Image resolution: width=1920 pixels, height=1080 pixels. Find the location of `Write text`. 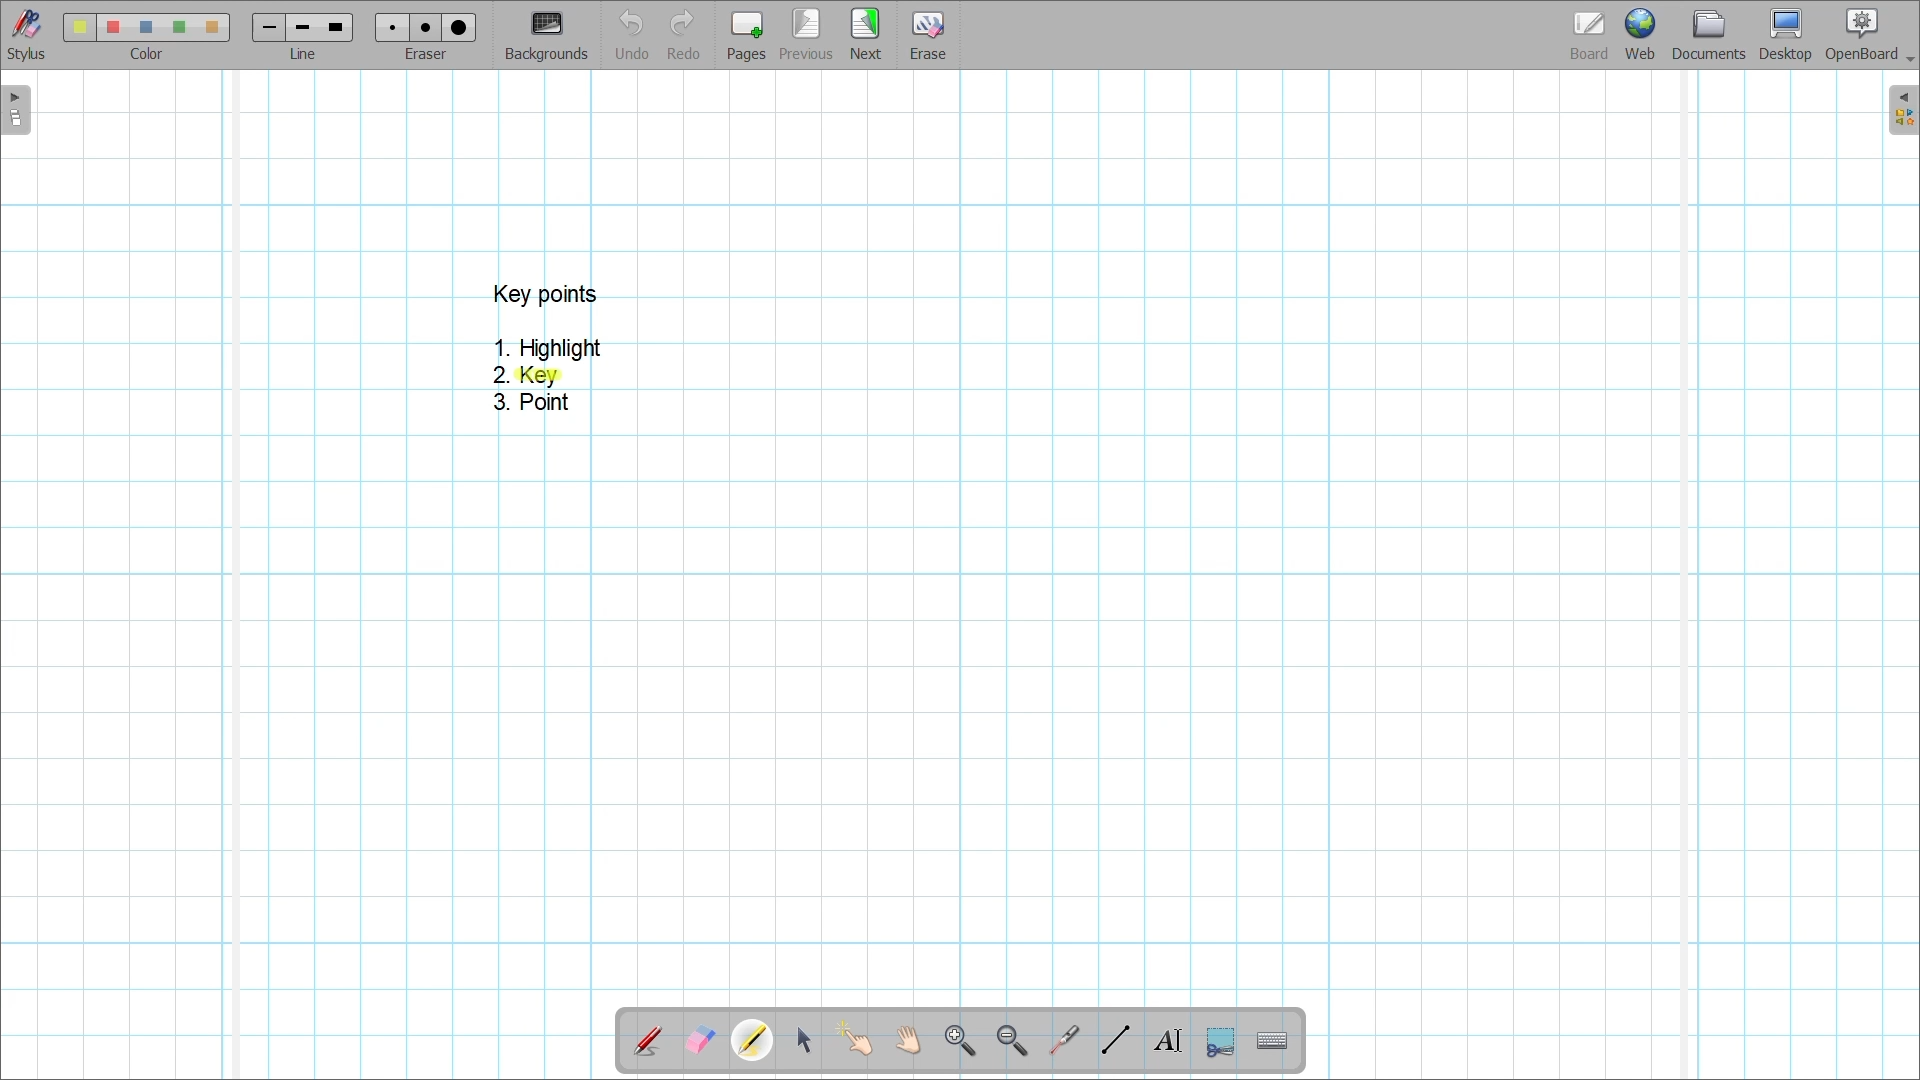

Write text is located at coordinates (1167, 1041).